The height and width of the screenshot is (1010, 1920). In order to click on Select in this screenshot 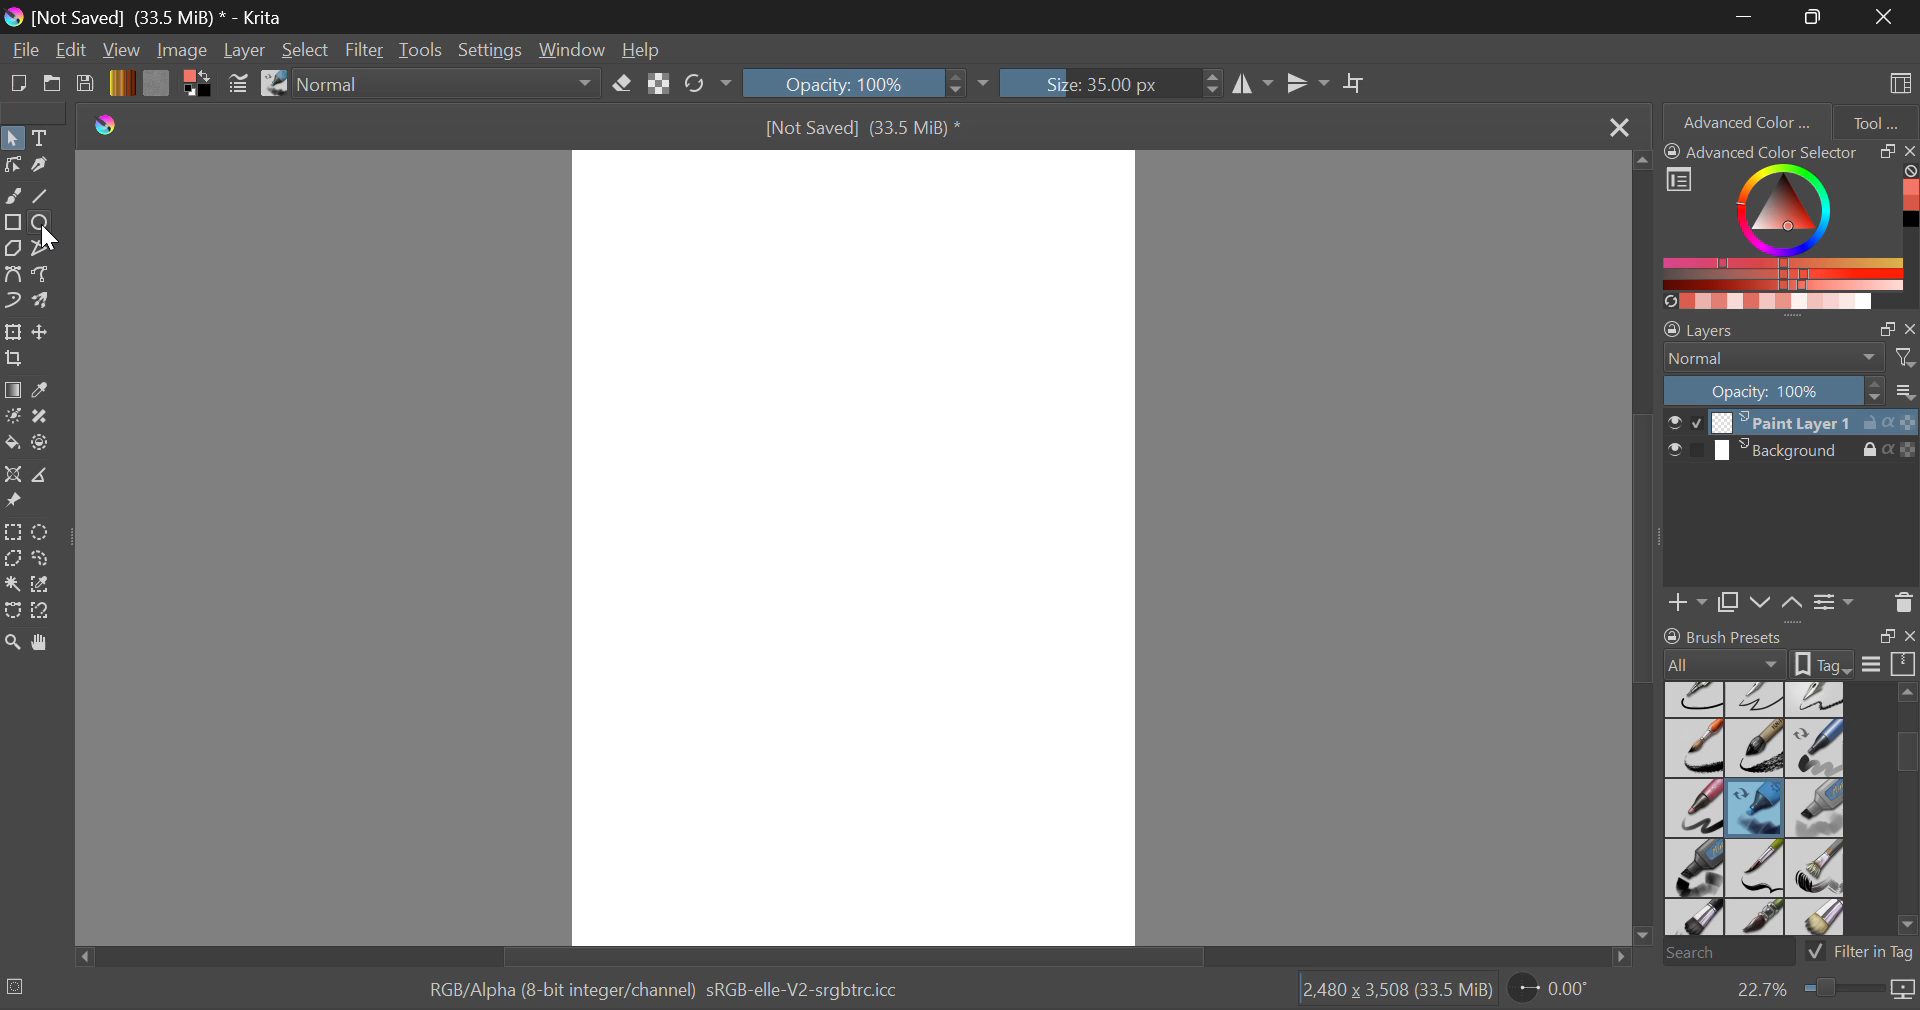, I will do `click(12, 138)`.